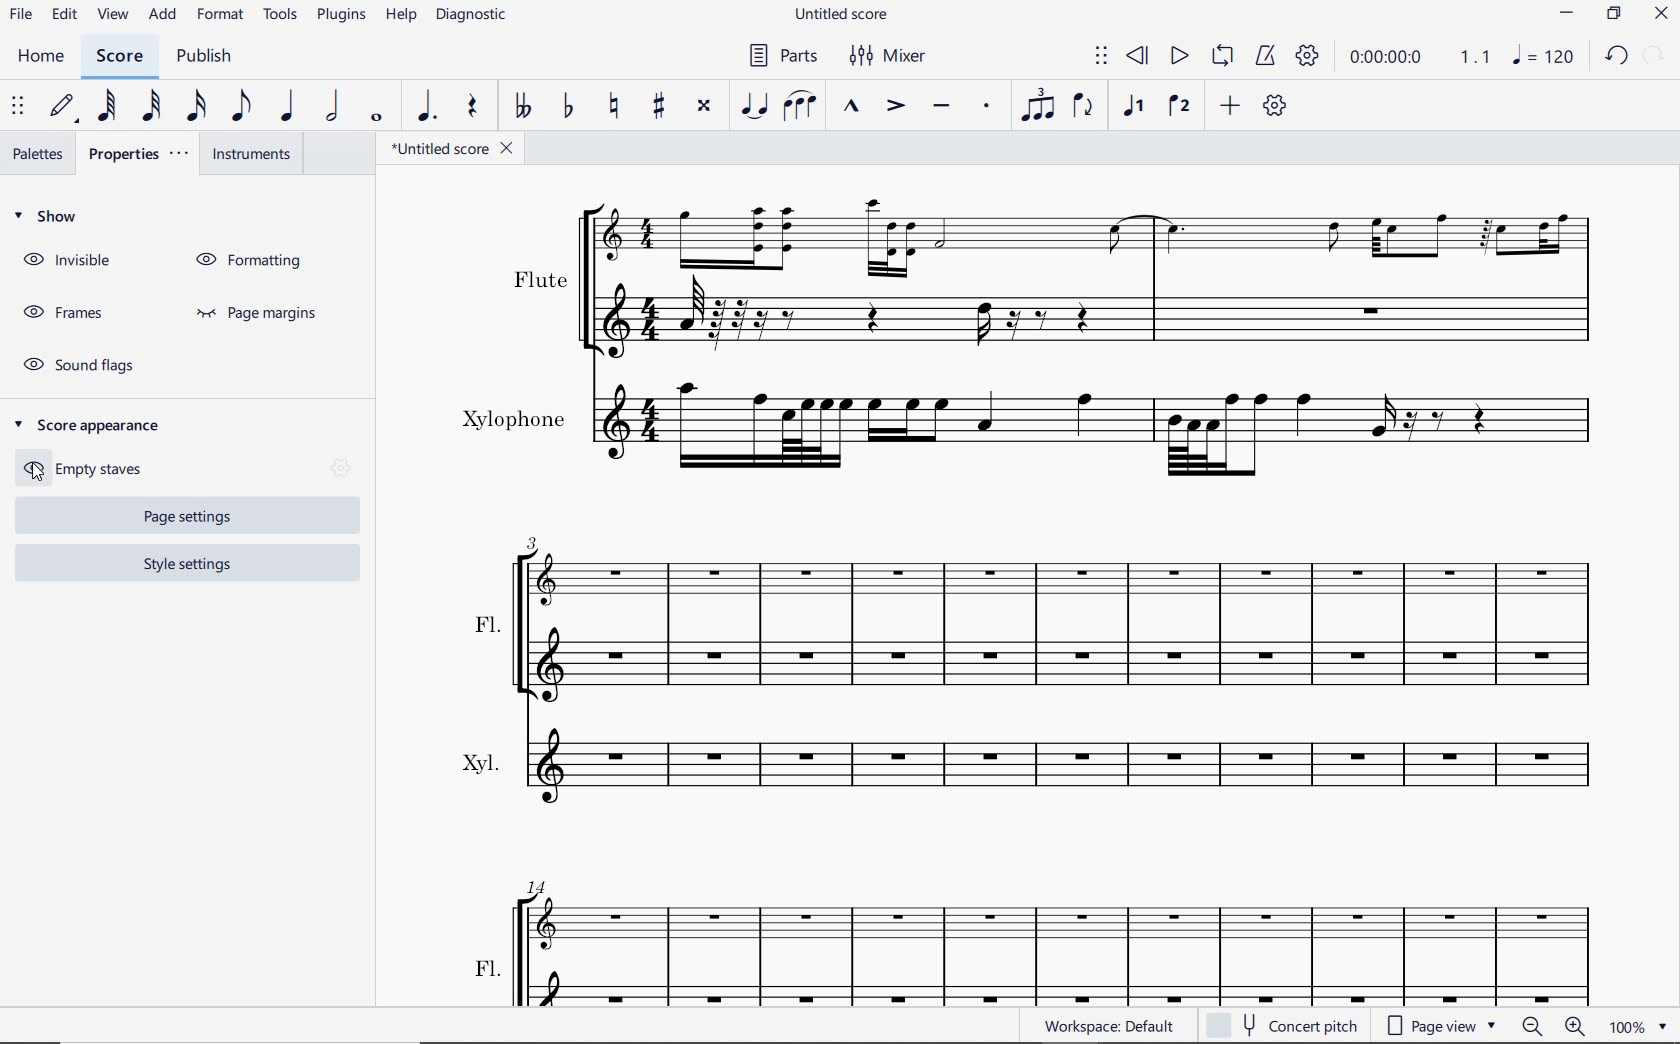  What do you see at coordinates (240, 107) in the screenshot?
I see `EIGHTH NOTE` at bounding box center [240, 107].